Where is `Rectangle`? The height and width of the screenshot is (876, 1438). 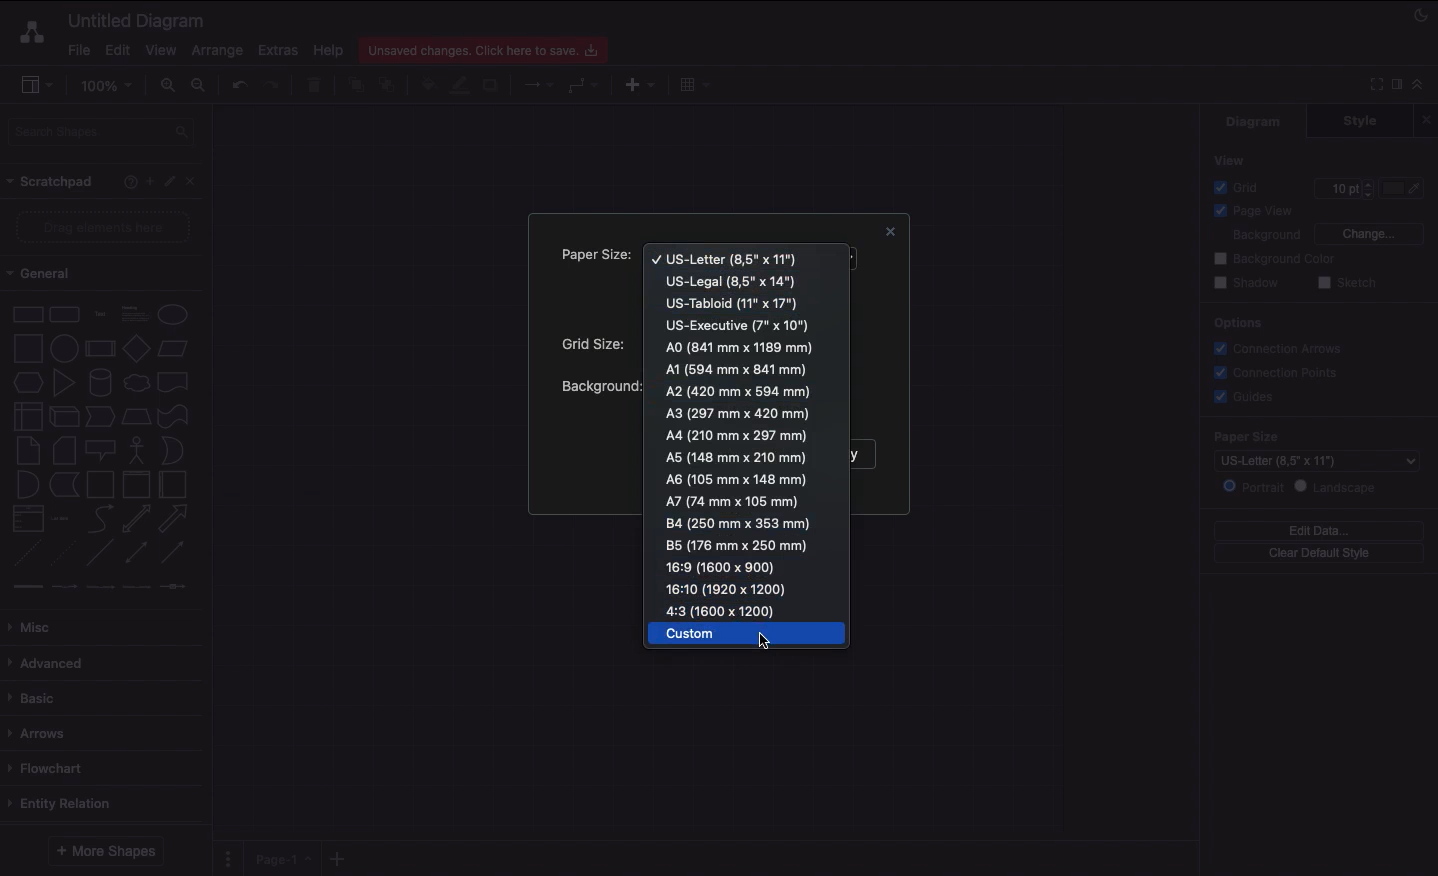
Rectangle is located at coordinates (26, 313).